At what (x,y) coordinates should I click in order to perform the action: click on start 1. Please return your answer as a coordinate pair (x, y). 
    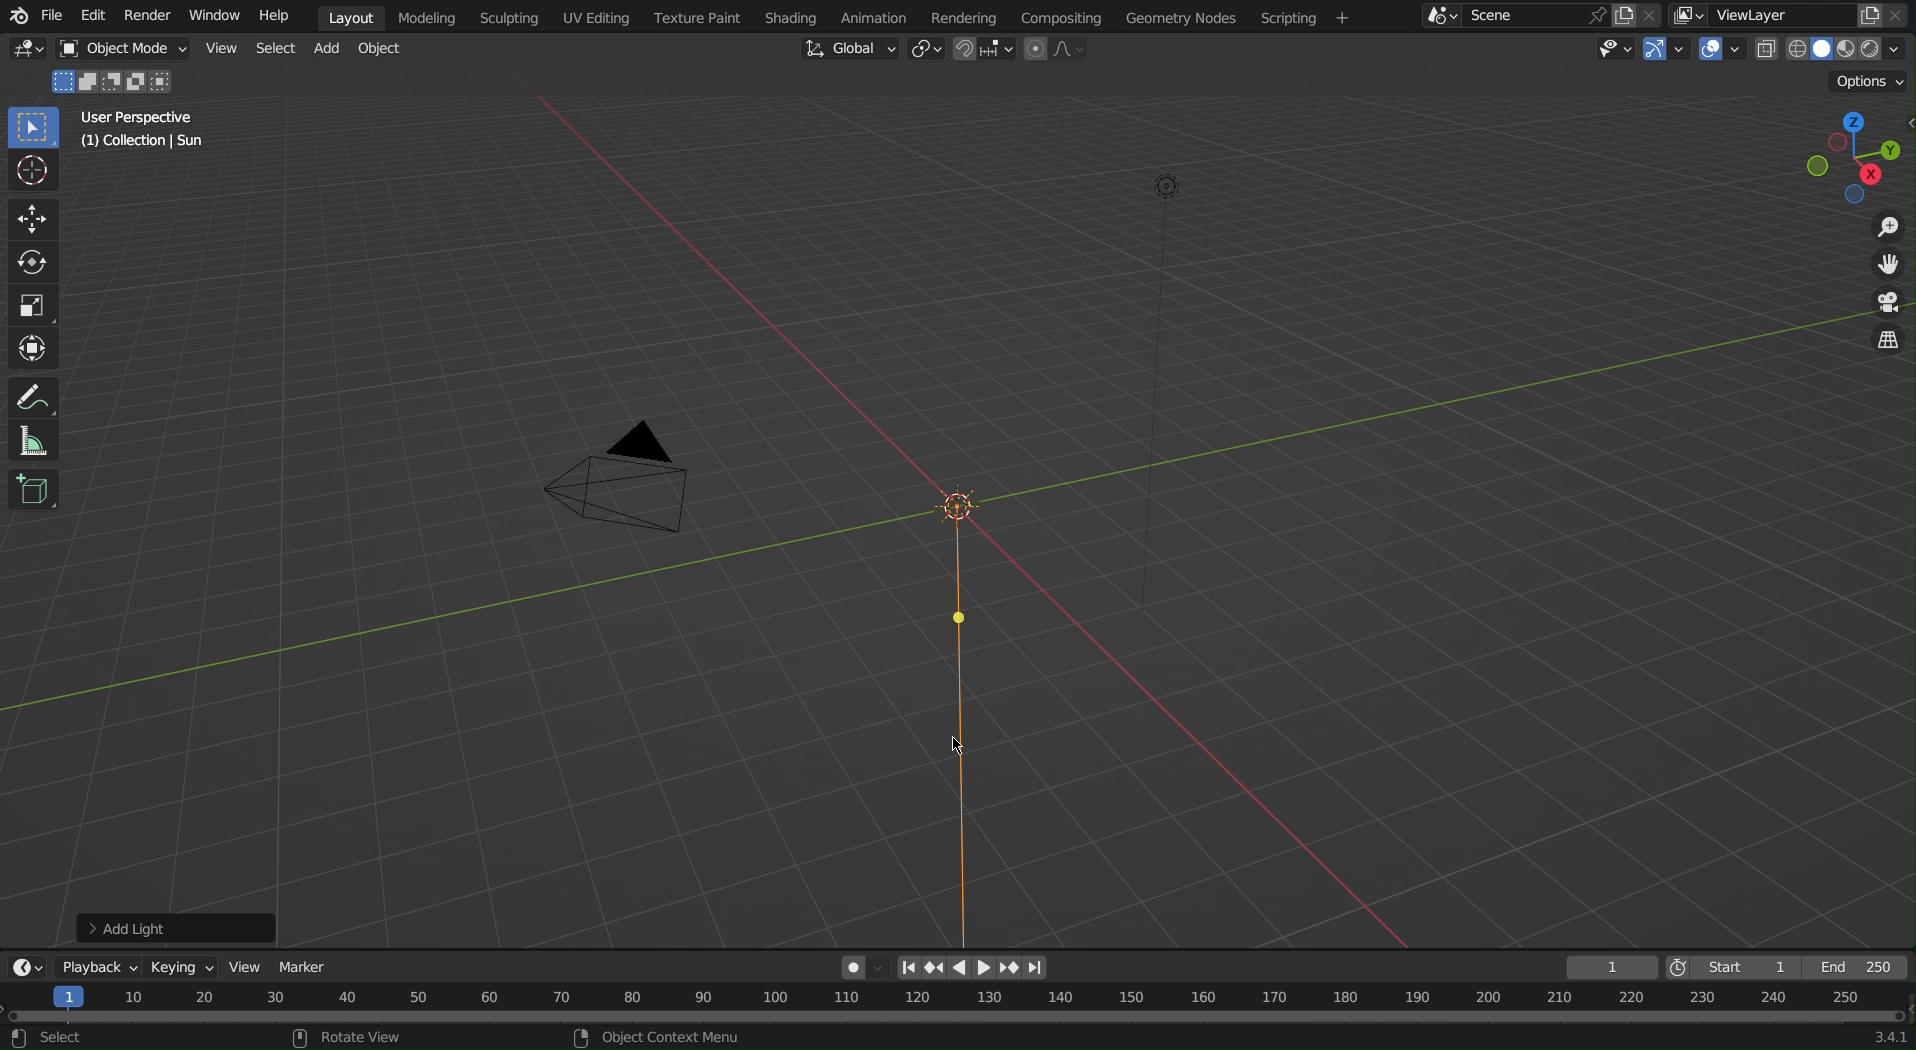
    Looking at the image, I should click on (1742, 966).